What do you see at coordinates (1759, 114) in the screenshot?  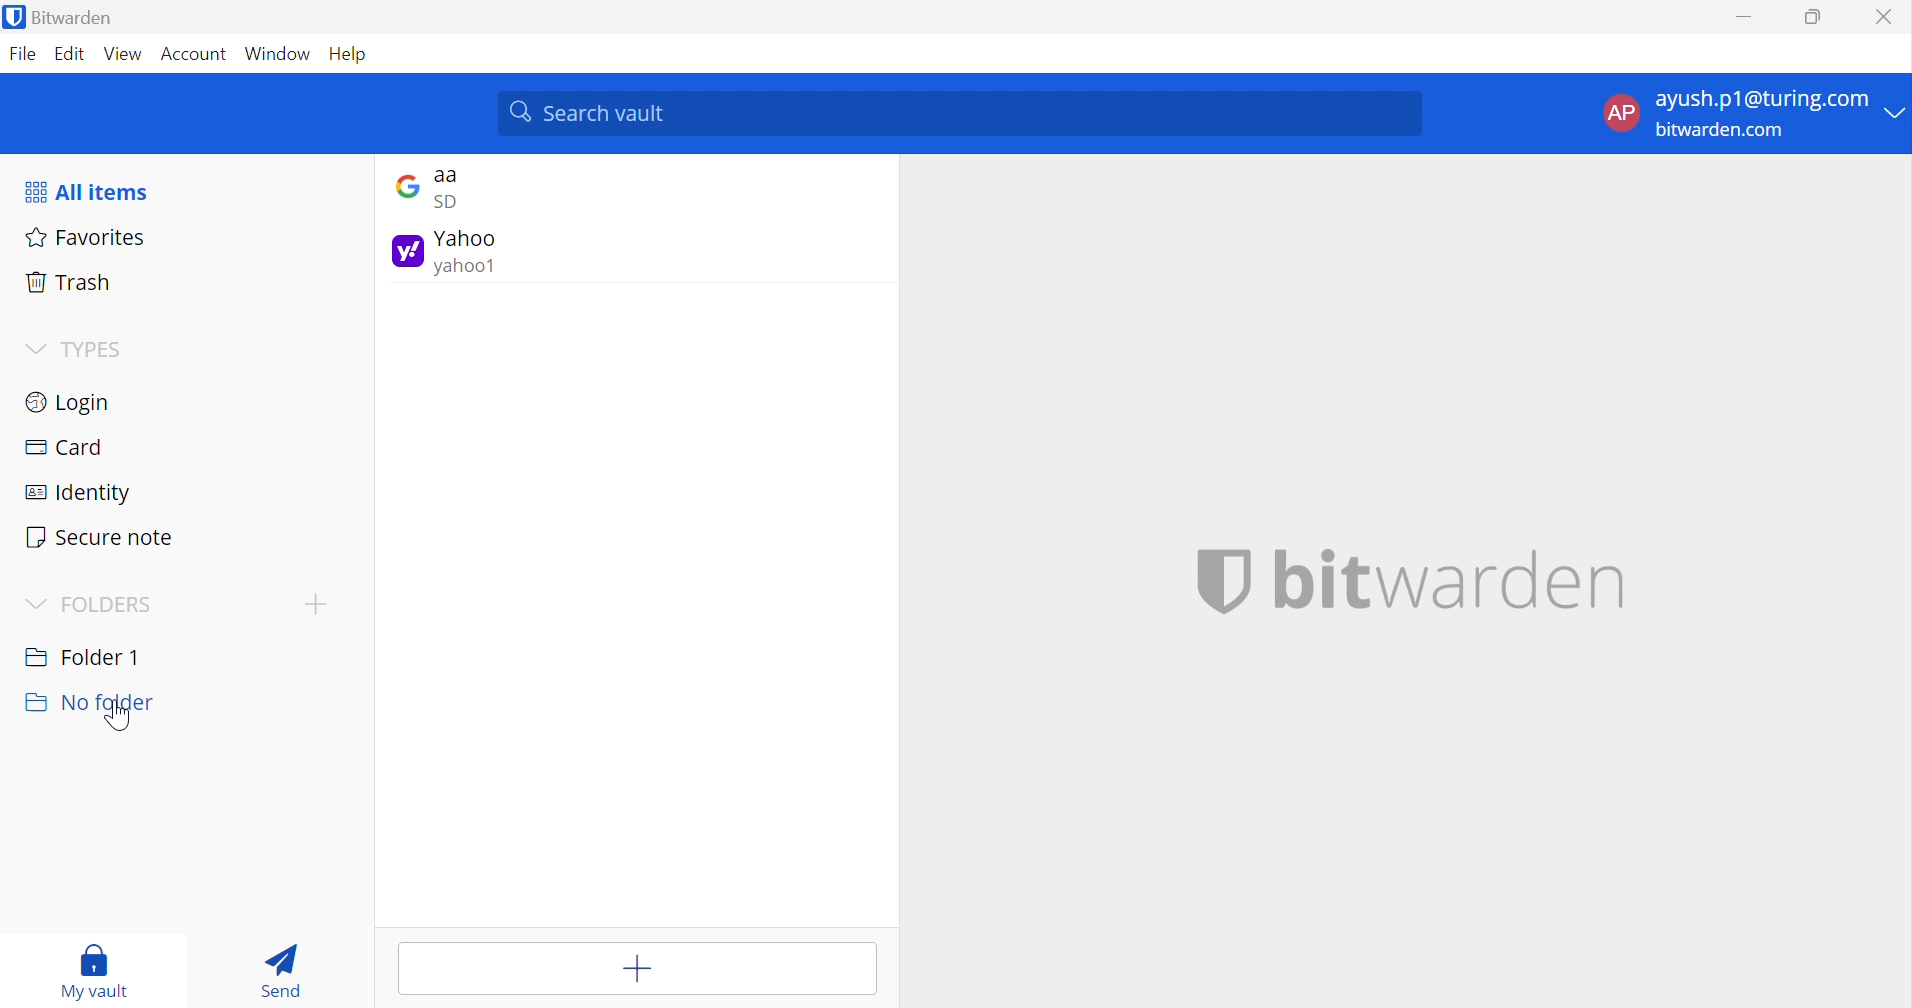 I see `account options` at bounding box center [1759, 114].